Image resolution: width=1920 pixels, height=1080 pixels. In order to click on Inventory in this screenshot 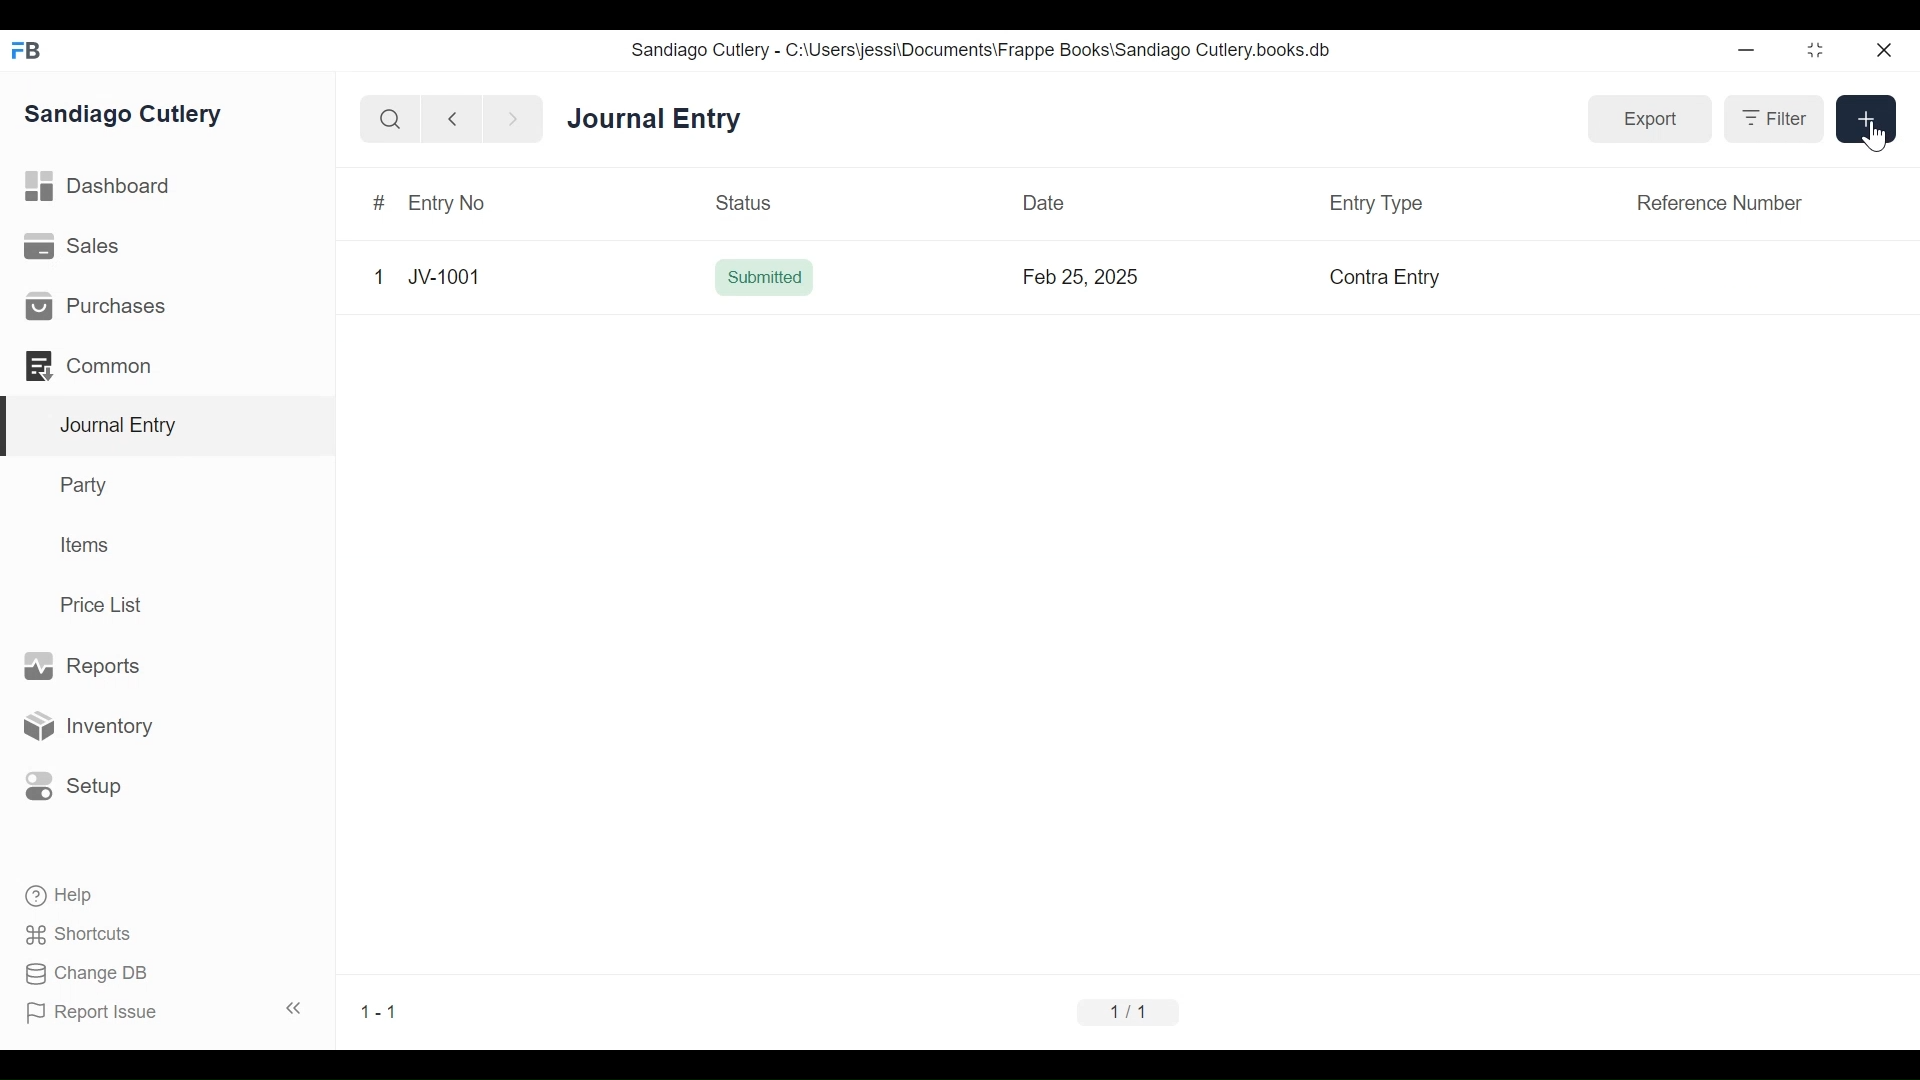, I will do `click(93, 725)`.